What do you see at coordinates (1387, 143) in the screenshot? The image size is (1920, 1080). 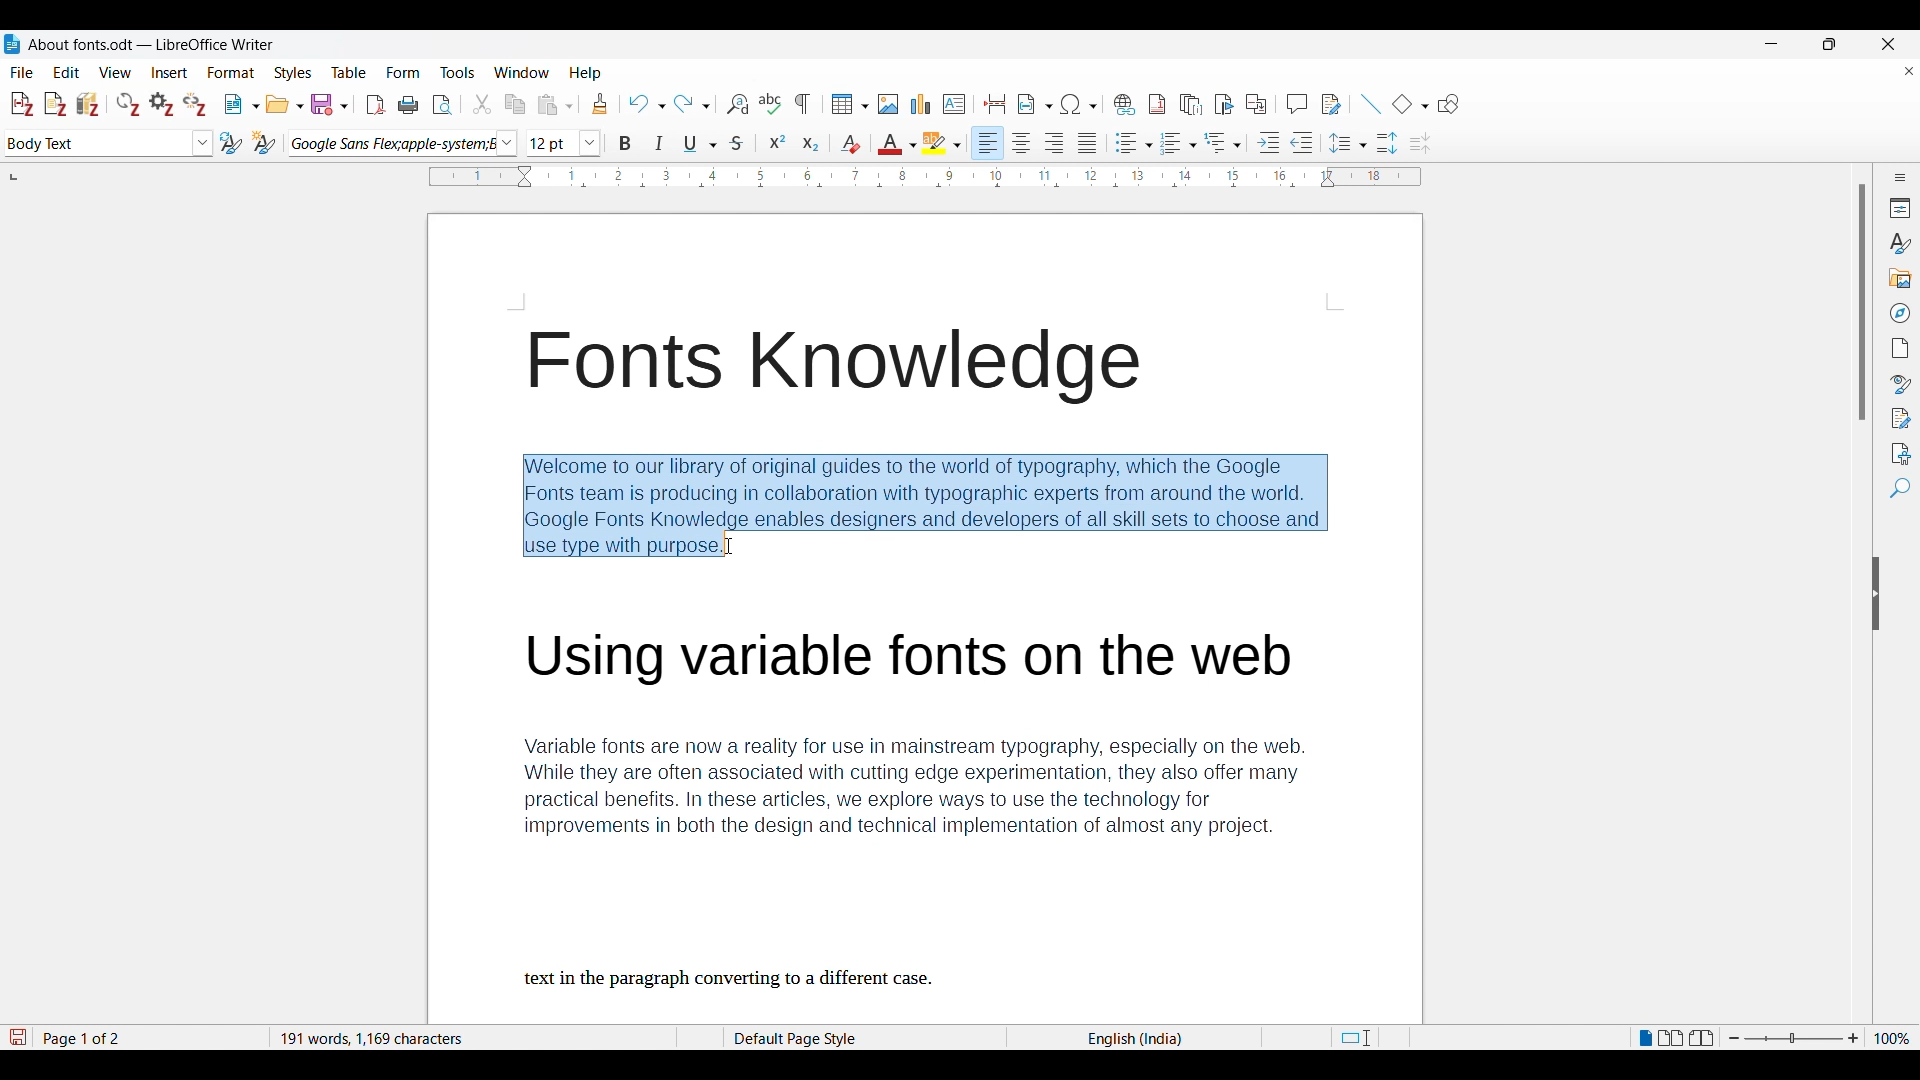 I see `Increase paragraph spacing` at bounding box center [1387, 143].